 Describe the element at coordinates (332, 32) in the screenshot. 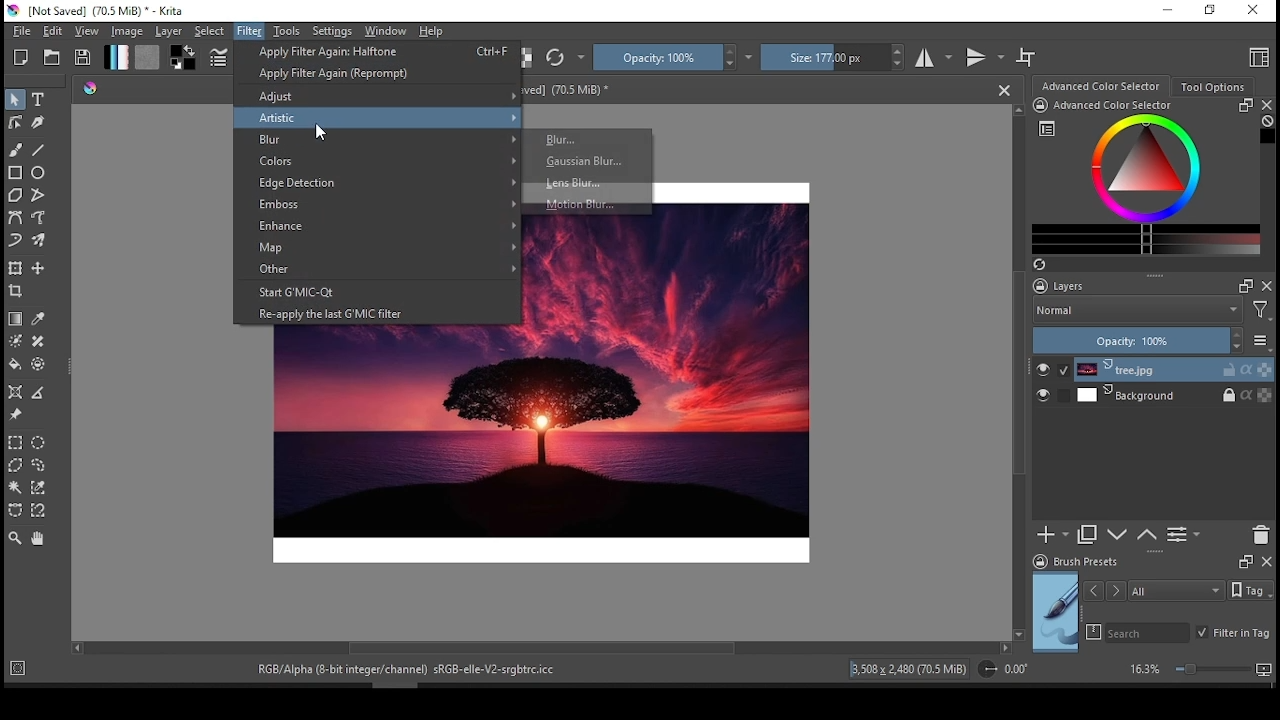

I see `settings` at that location.